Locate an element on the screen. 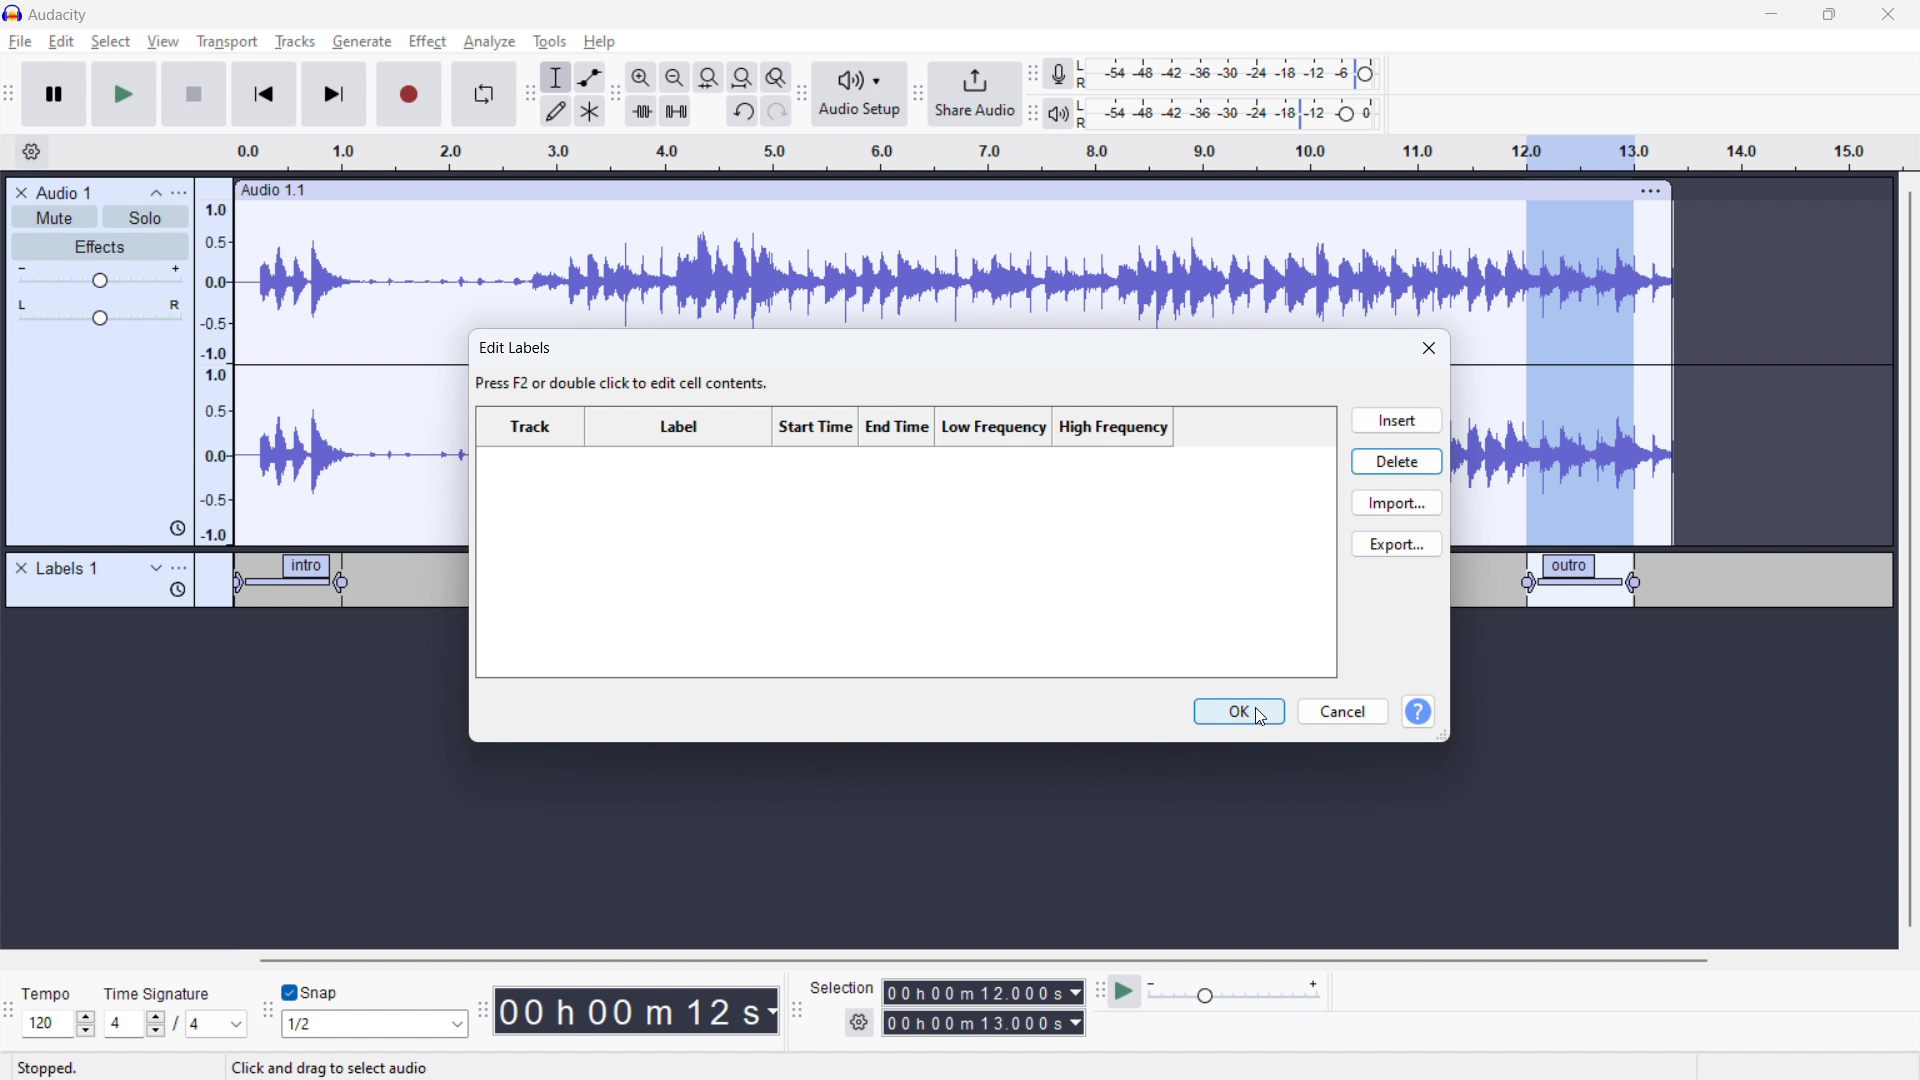 This screenshot has height=1080, width=1920. tools is located at coordinates (547, 41).